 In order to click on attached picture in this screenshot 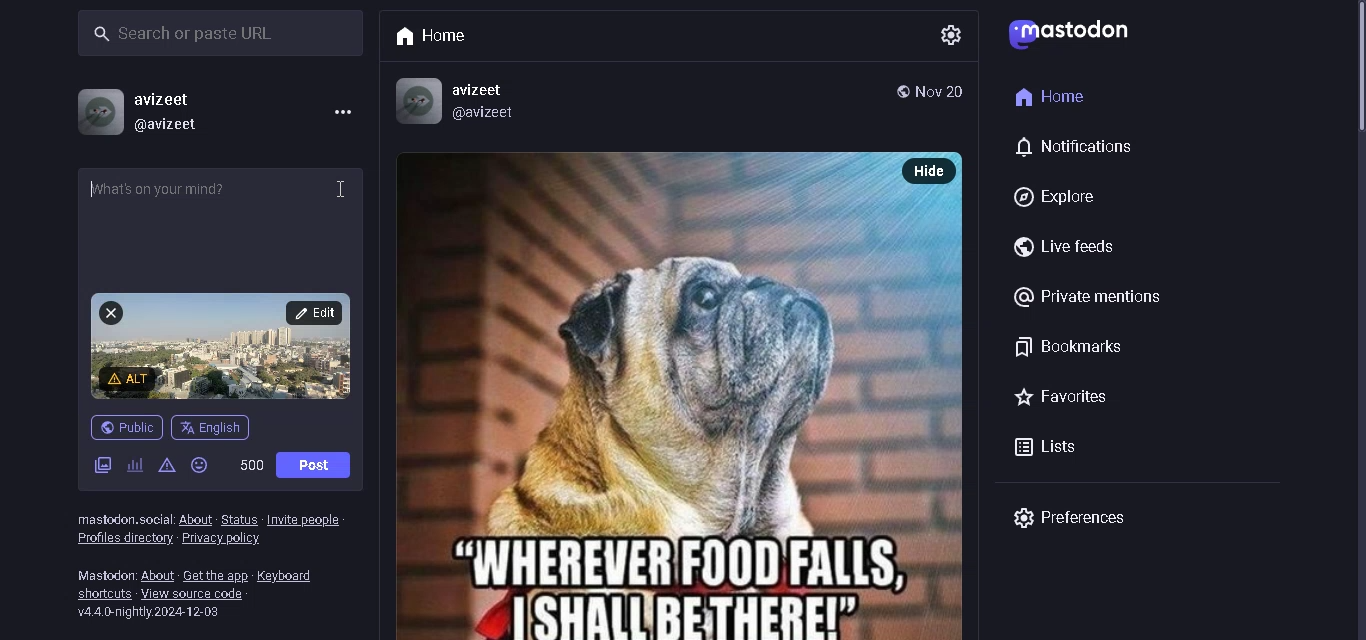, I will do `click(225, 346)`.